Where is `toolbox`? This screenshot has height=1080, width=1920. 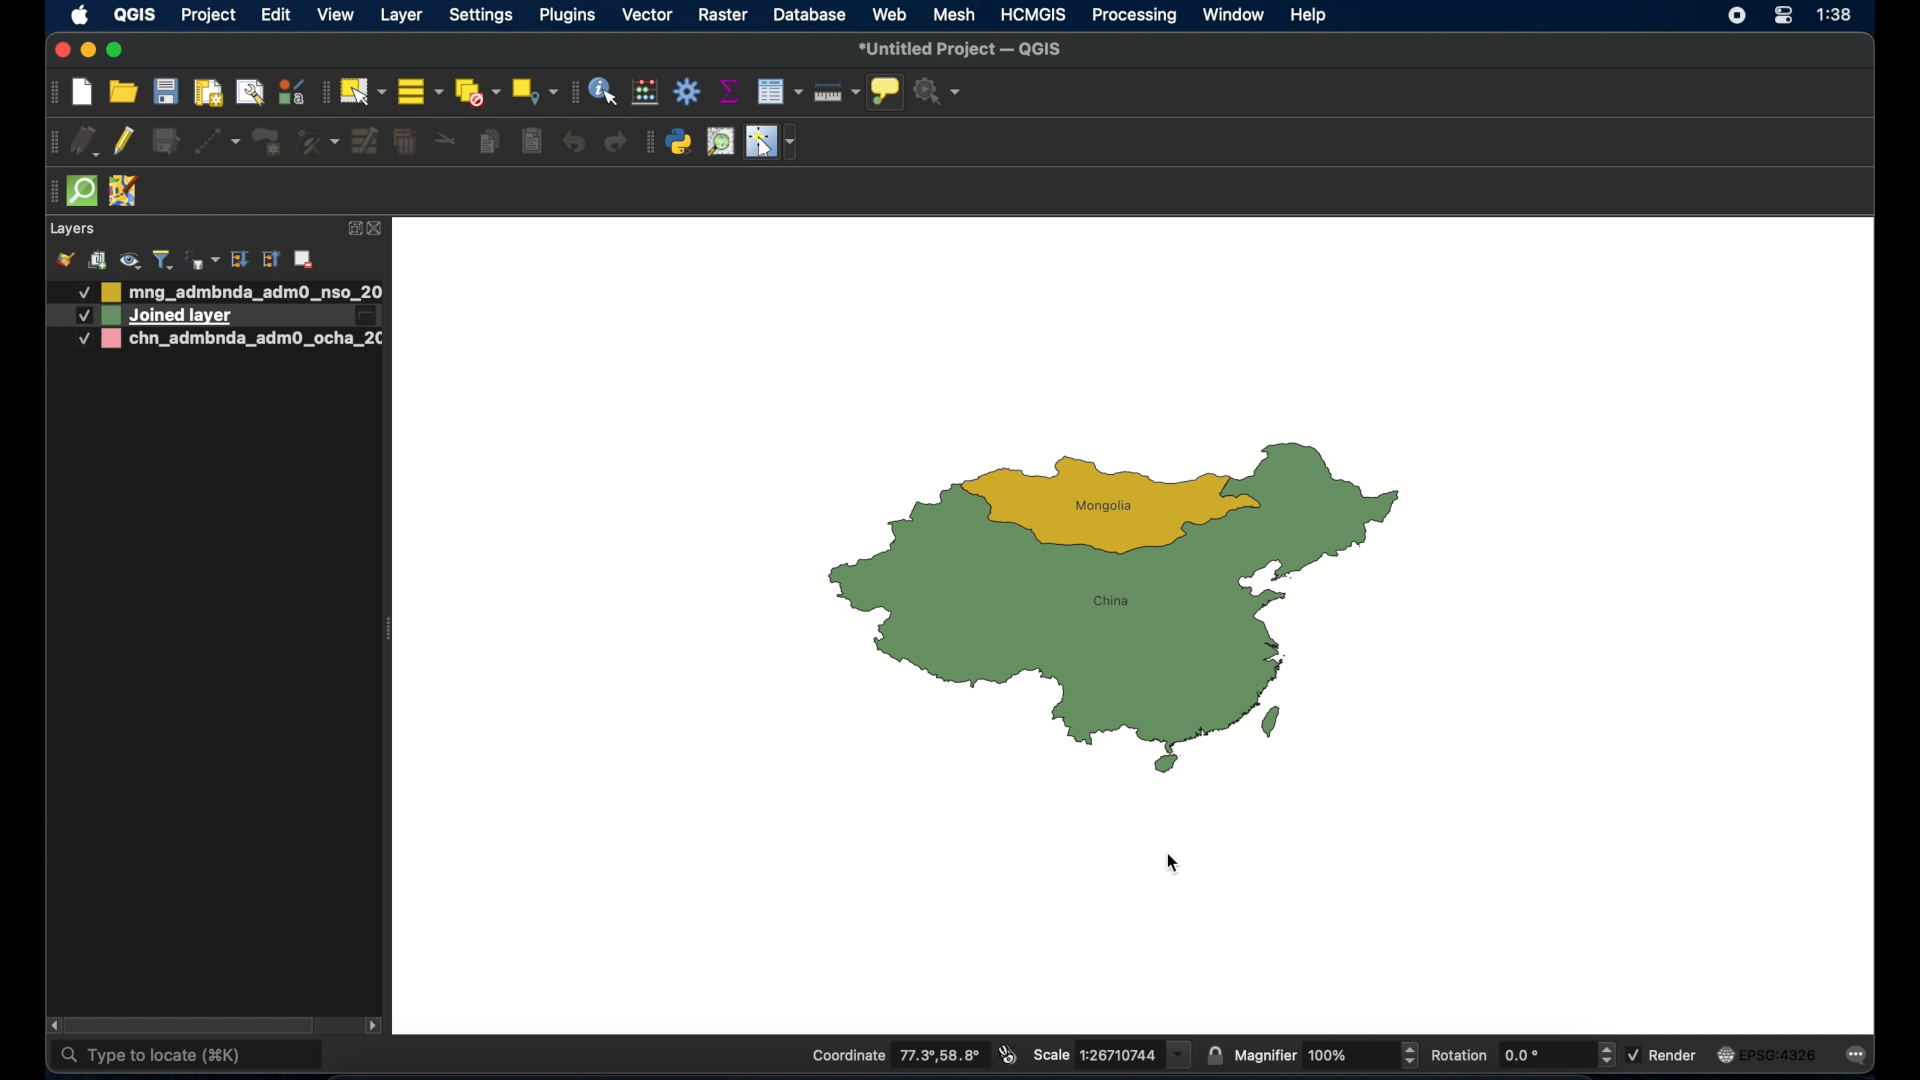 toolbox is located at coordinates (687, 90).